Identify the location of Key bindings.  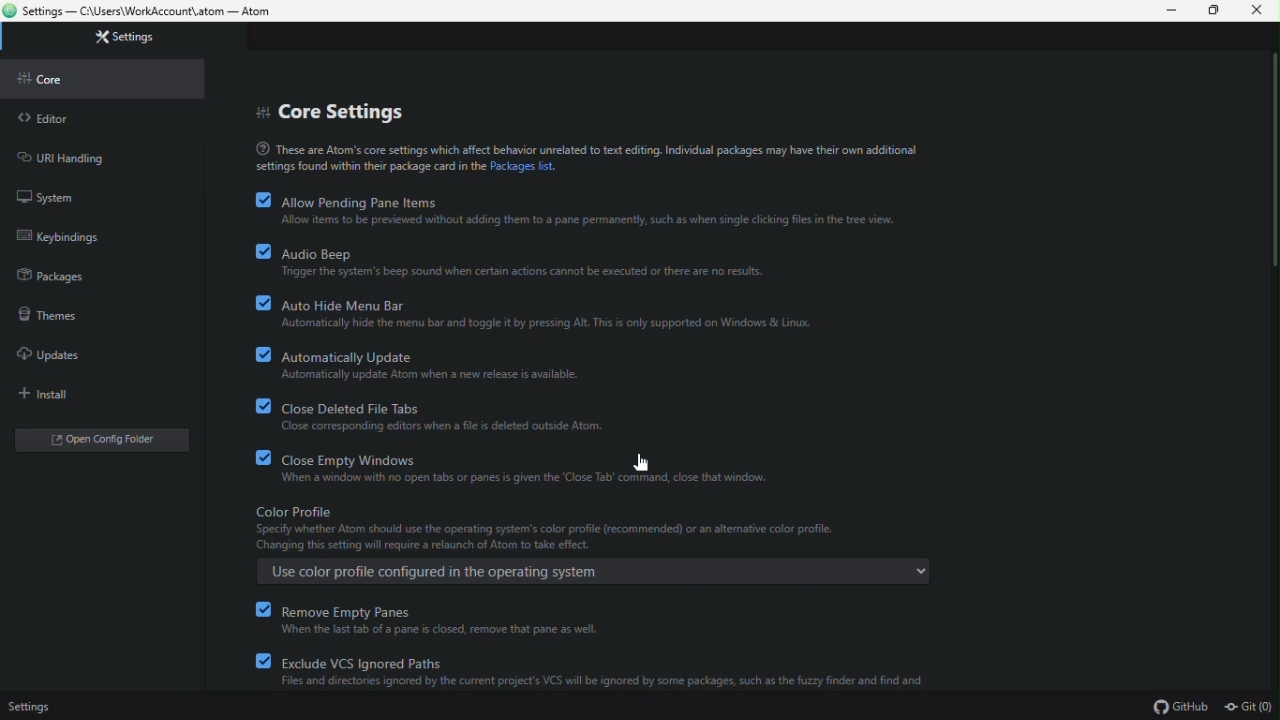
(95, 236).